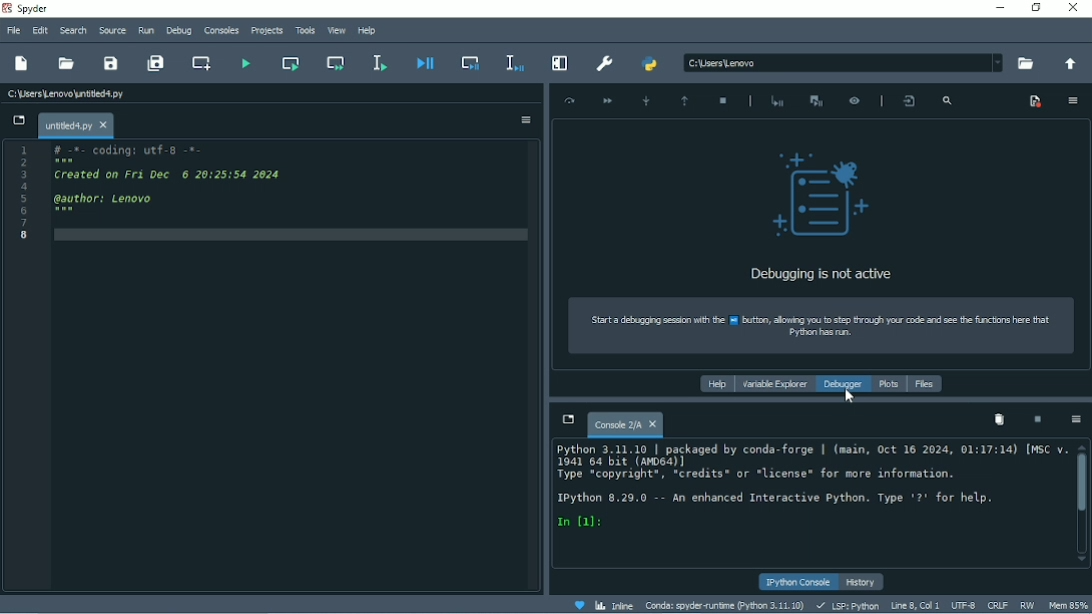 Image resolution: width=1092 pixels, height=614 pixels. I want to click on Close, so click(1074, 9).